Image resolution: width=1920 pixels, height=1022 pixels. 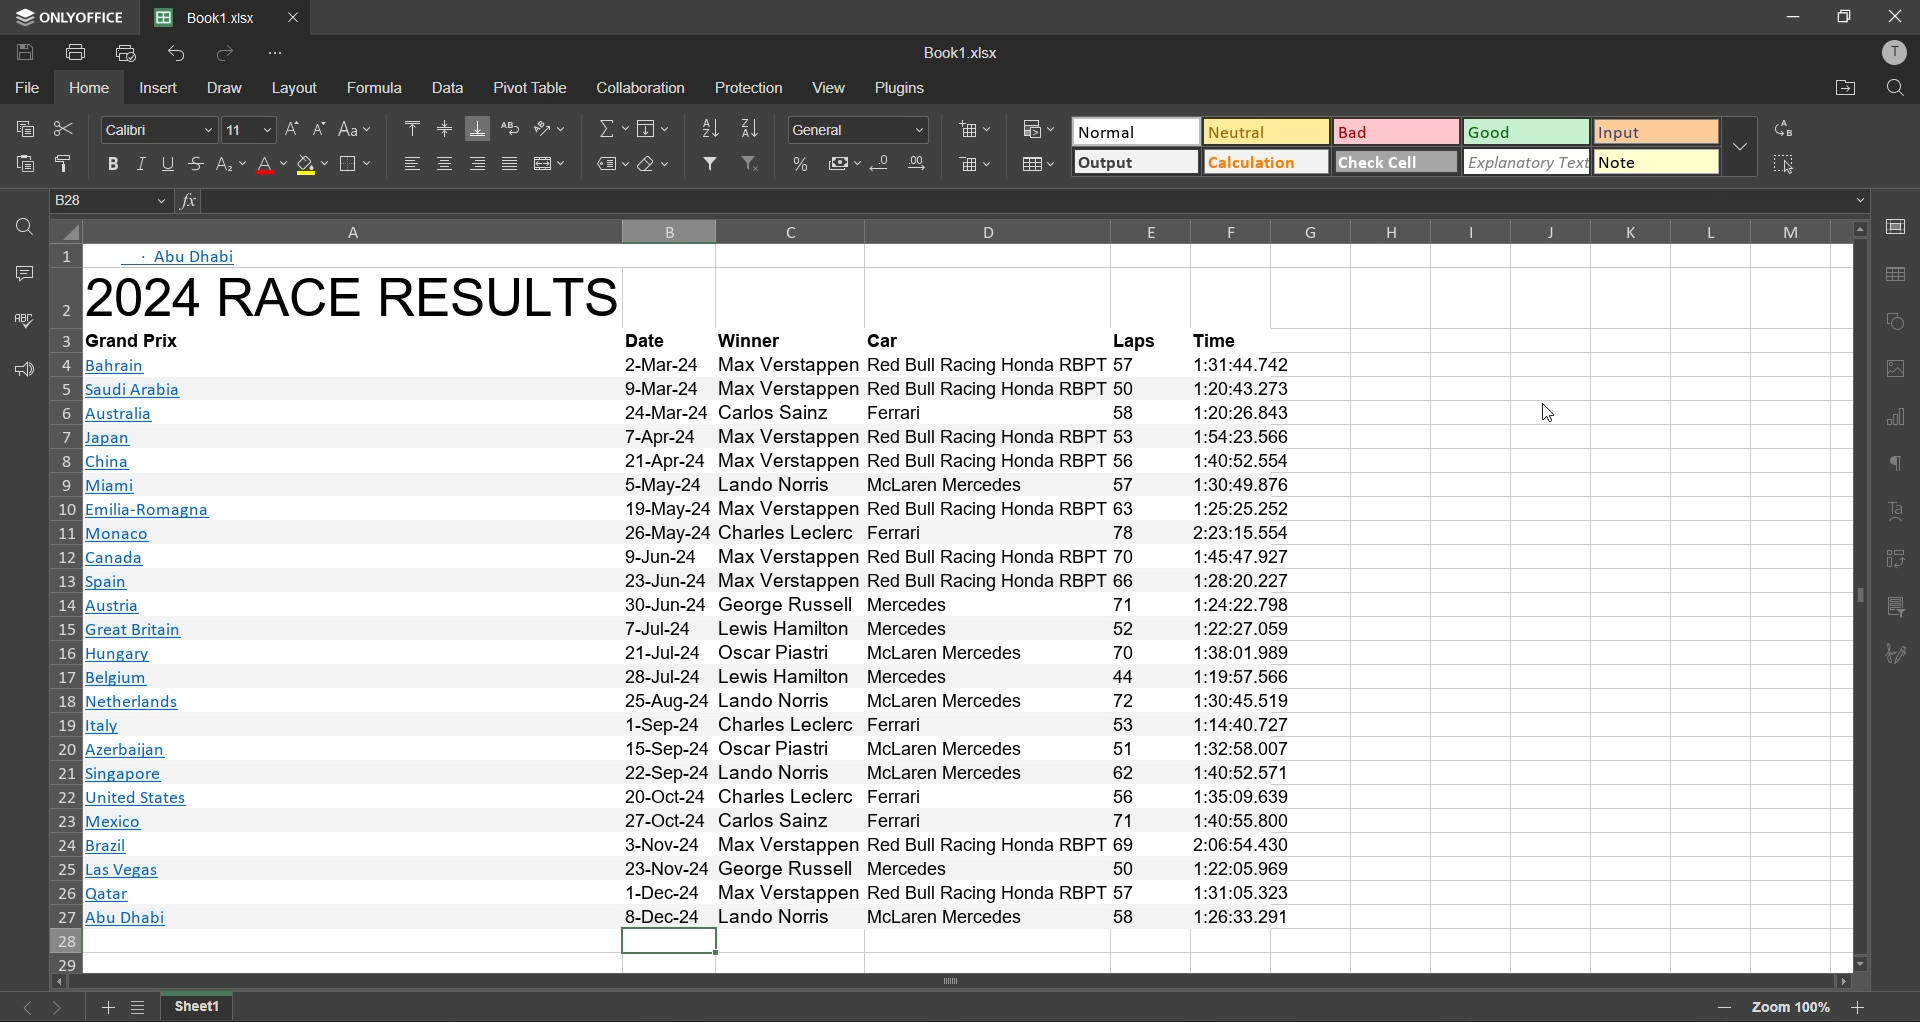 What do you see at coordinates (74, 55) in the screenshot?
I see `print` at bounding box center [74, 55].